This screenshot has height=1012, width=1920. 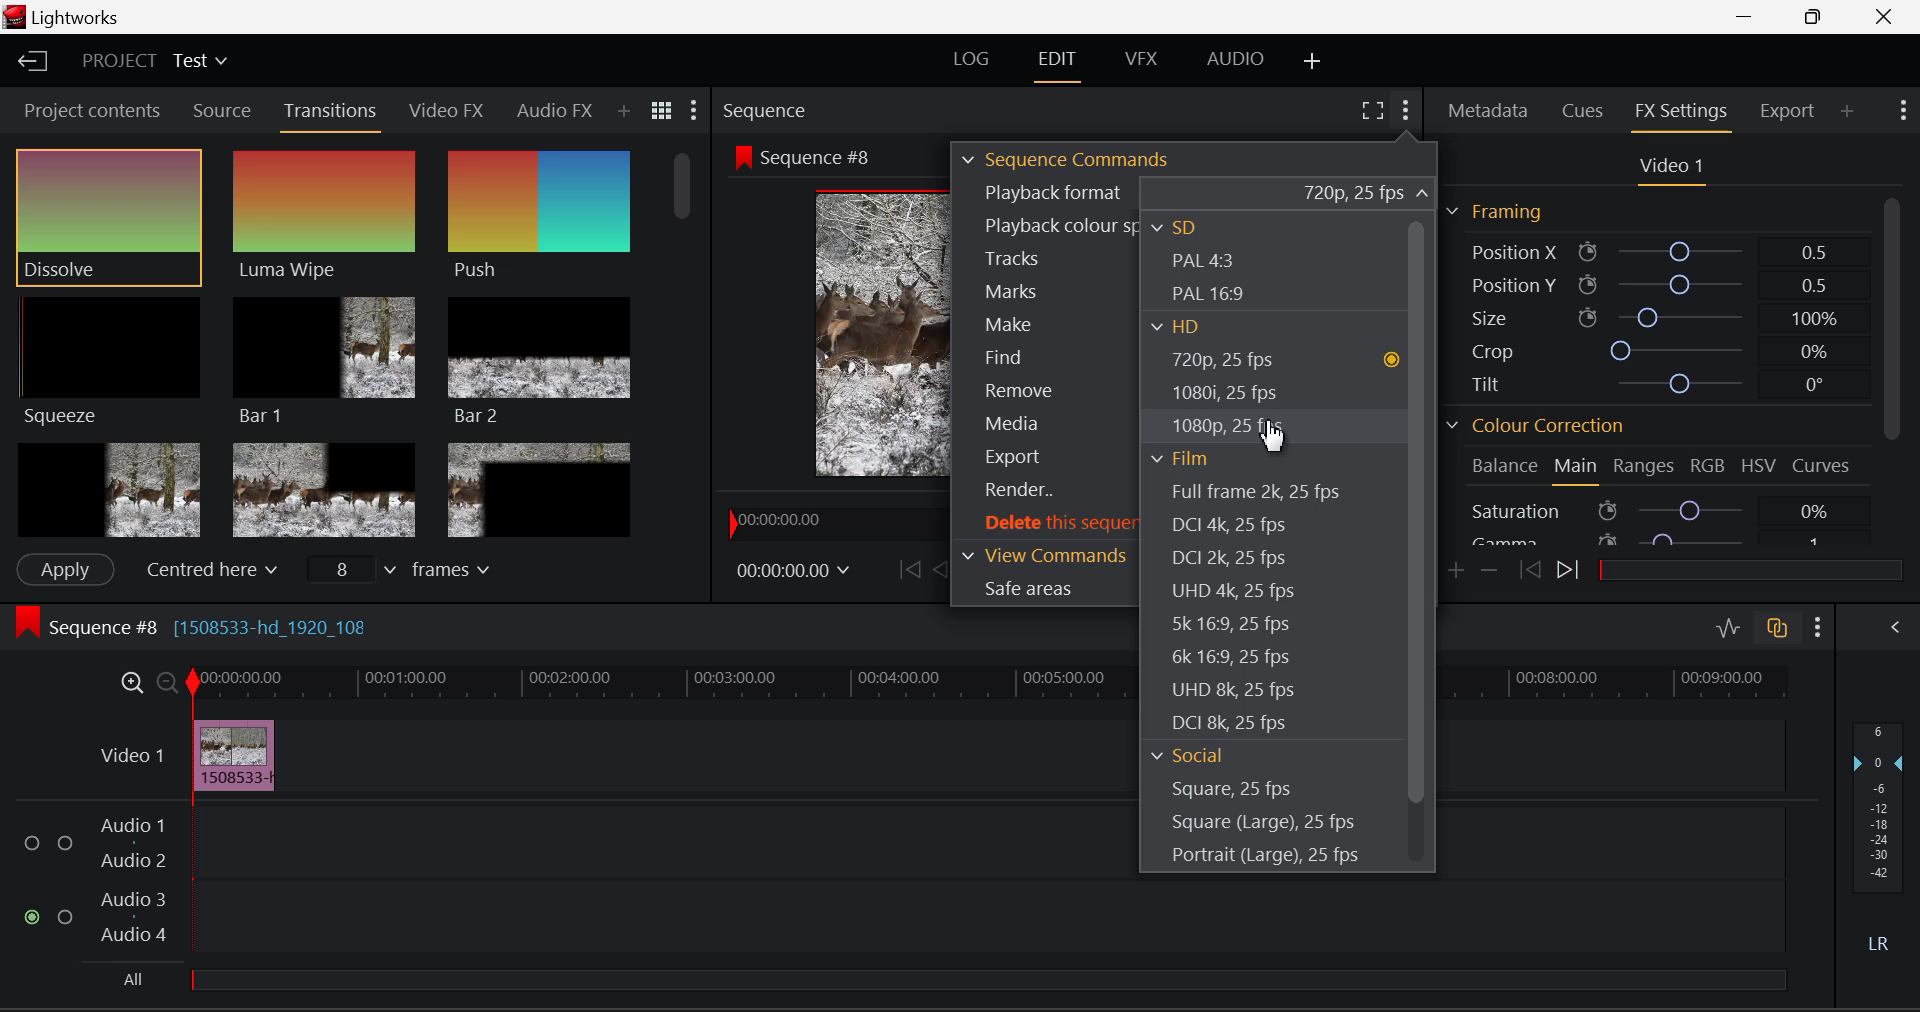 I want to click on Centered here, so click(x=208, y=570).